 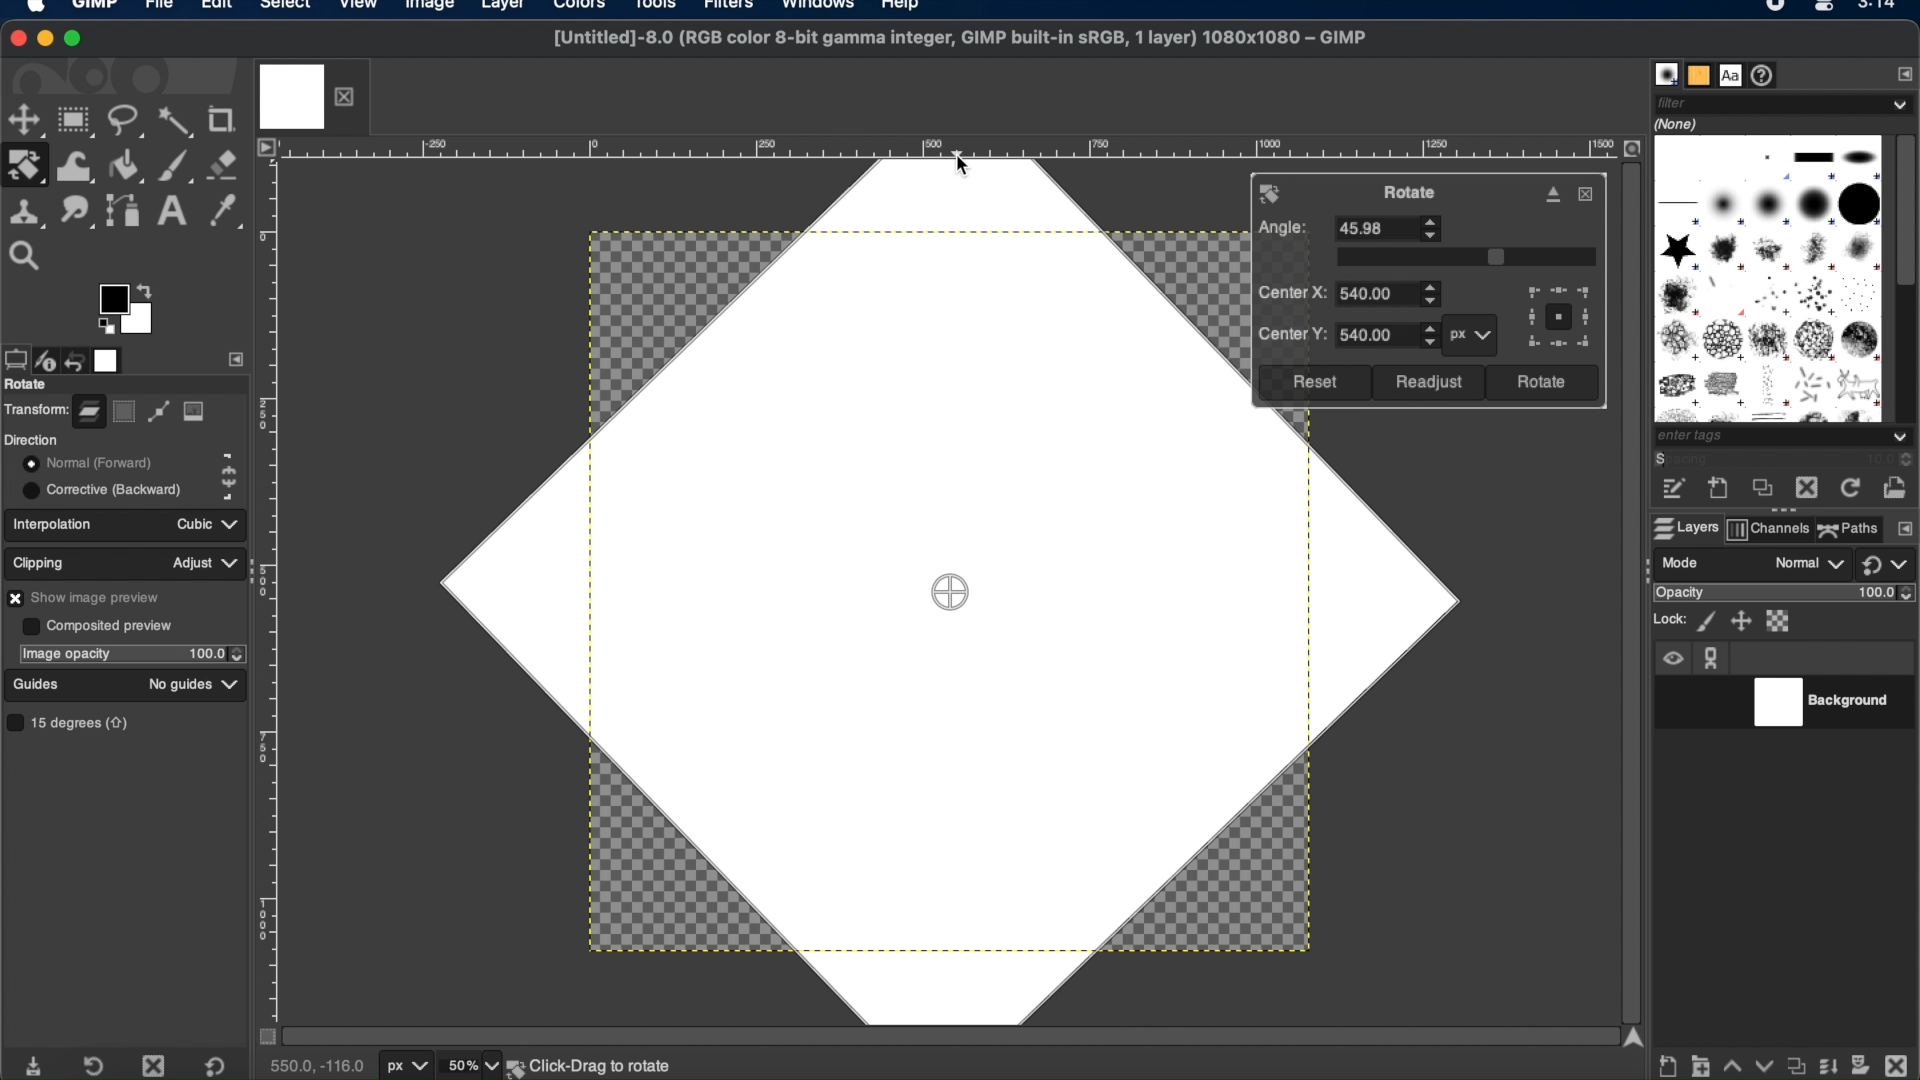 What do you see at coordinates (158, 414) in the screenshot?
I see `path` at bounding box center [158, 414].